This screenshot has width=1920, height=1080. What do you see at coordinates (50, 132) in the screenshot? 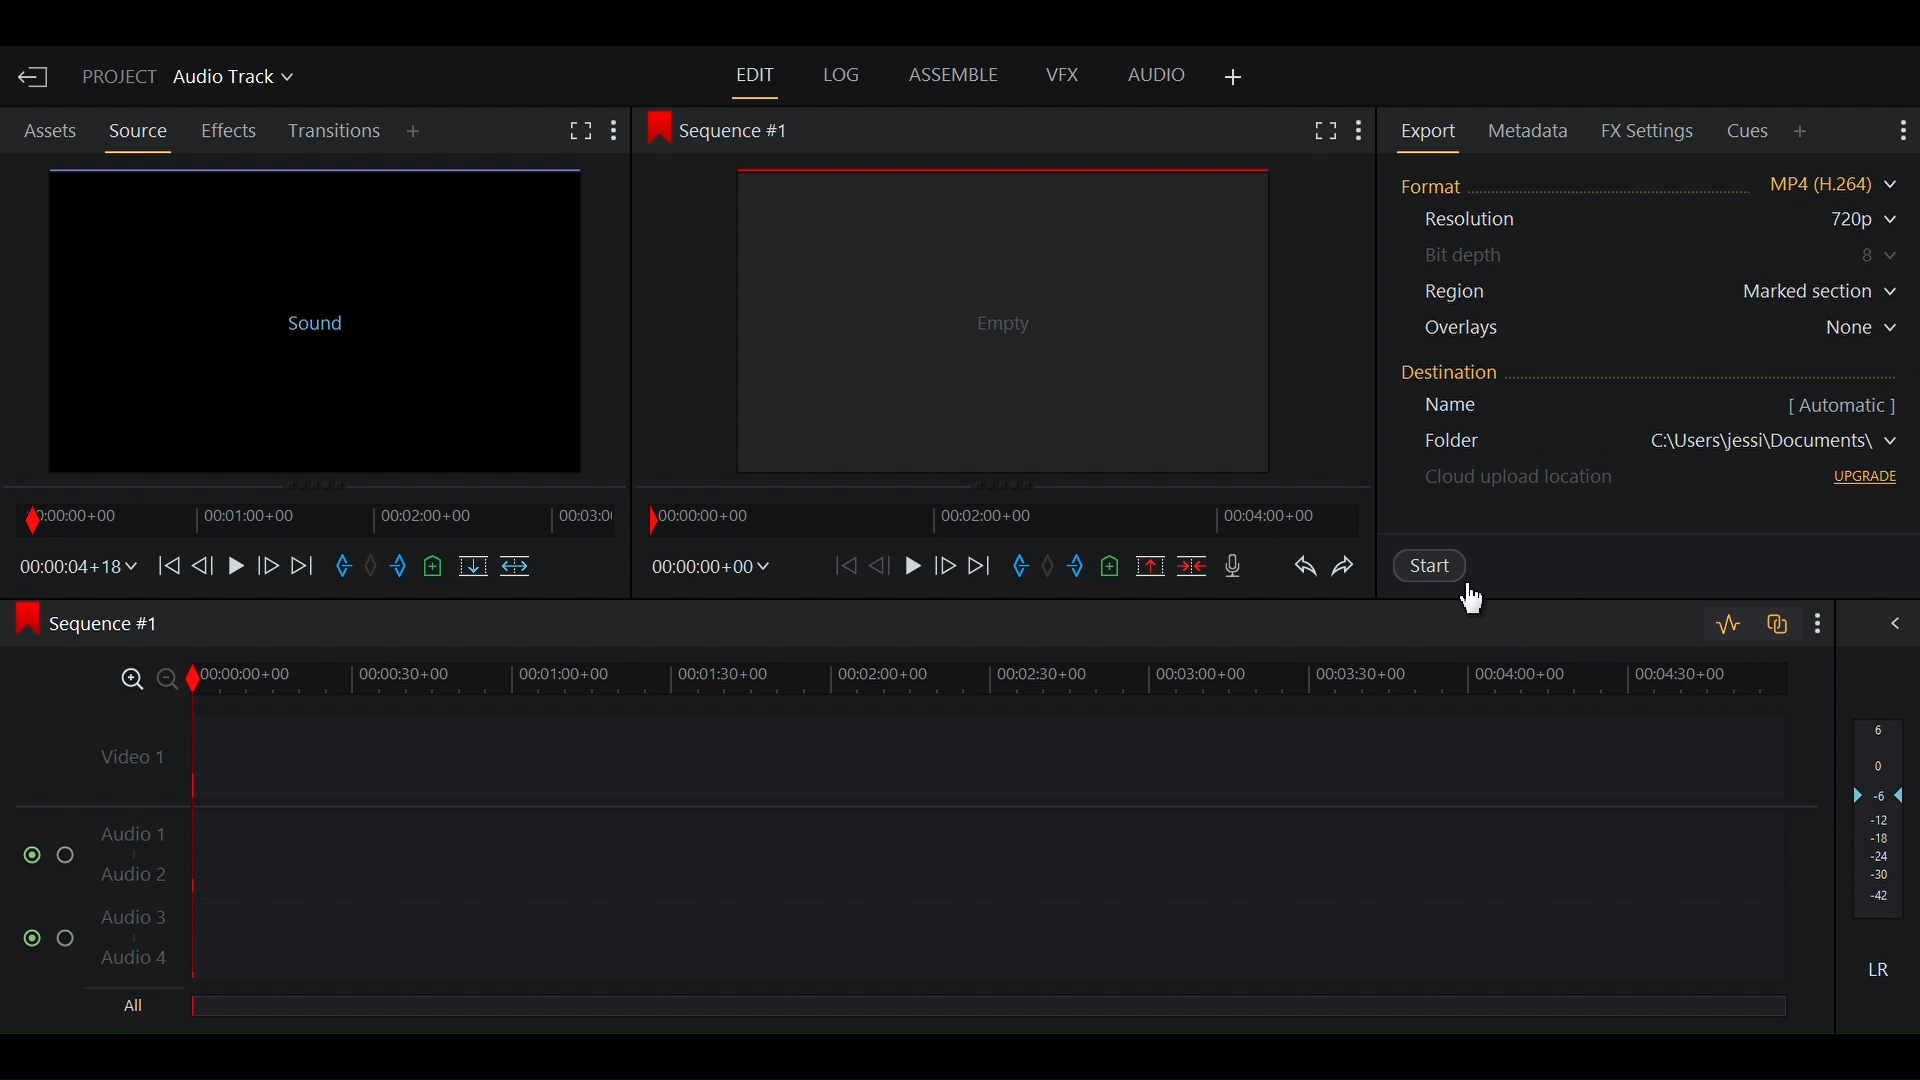
I see `Assets` at bounding box center [50, 132].